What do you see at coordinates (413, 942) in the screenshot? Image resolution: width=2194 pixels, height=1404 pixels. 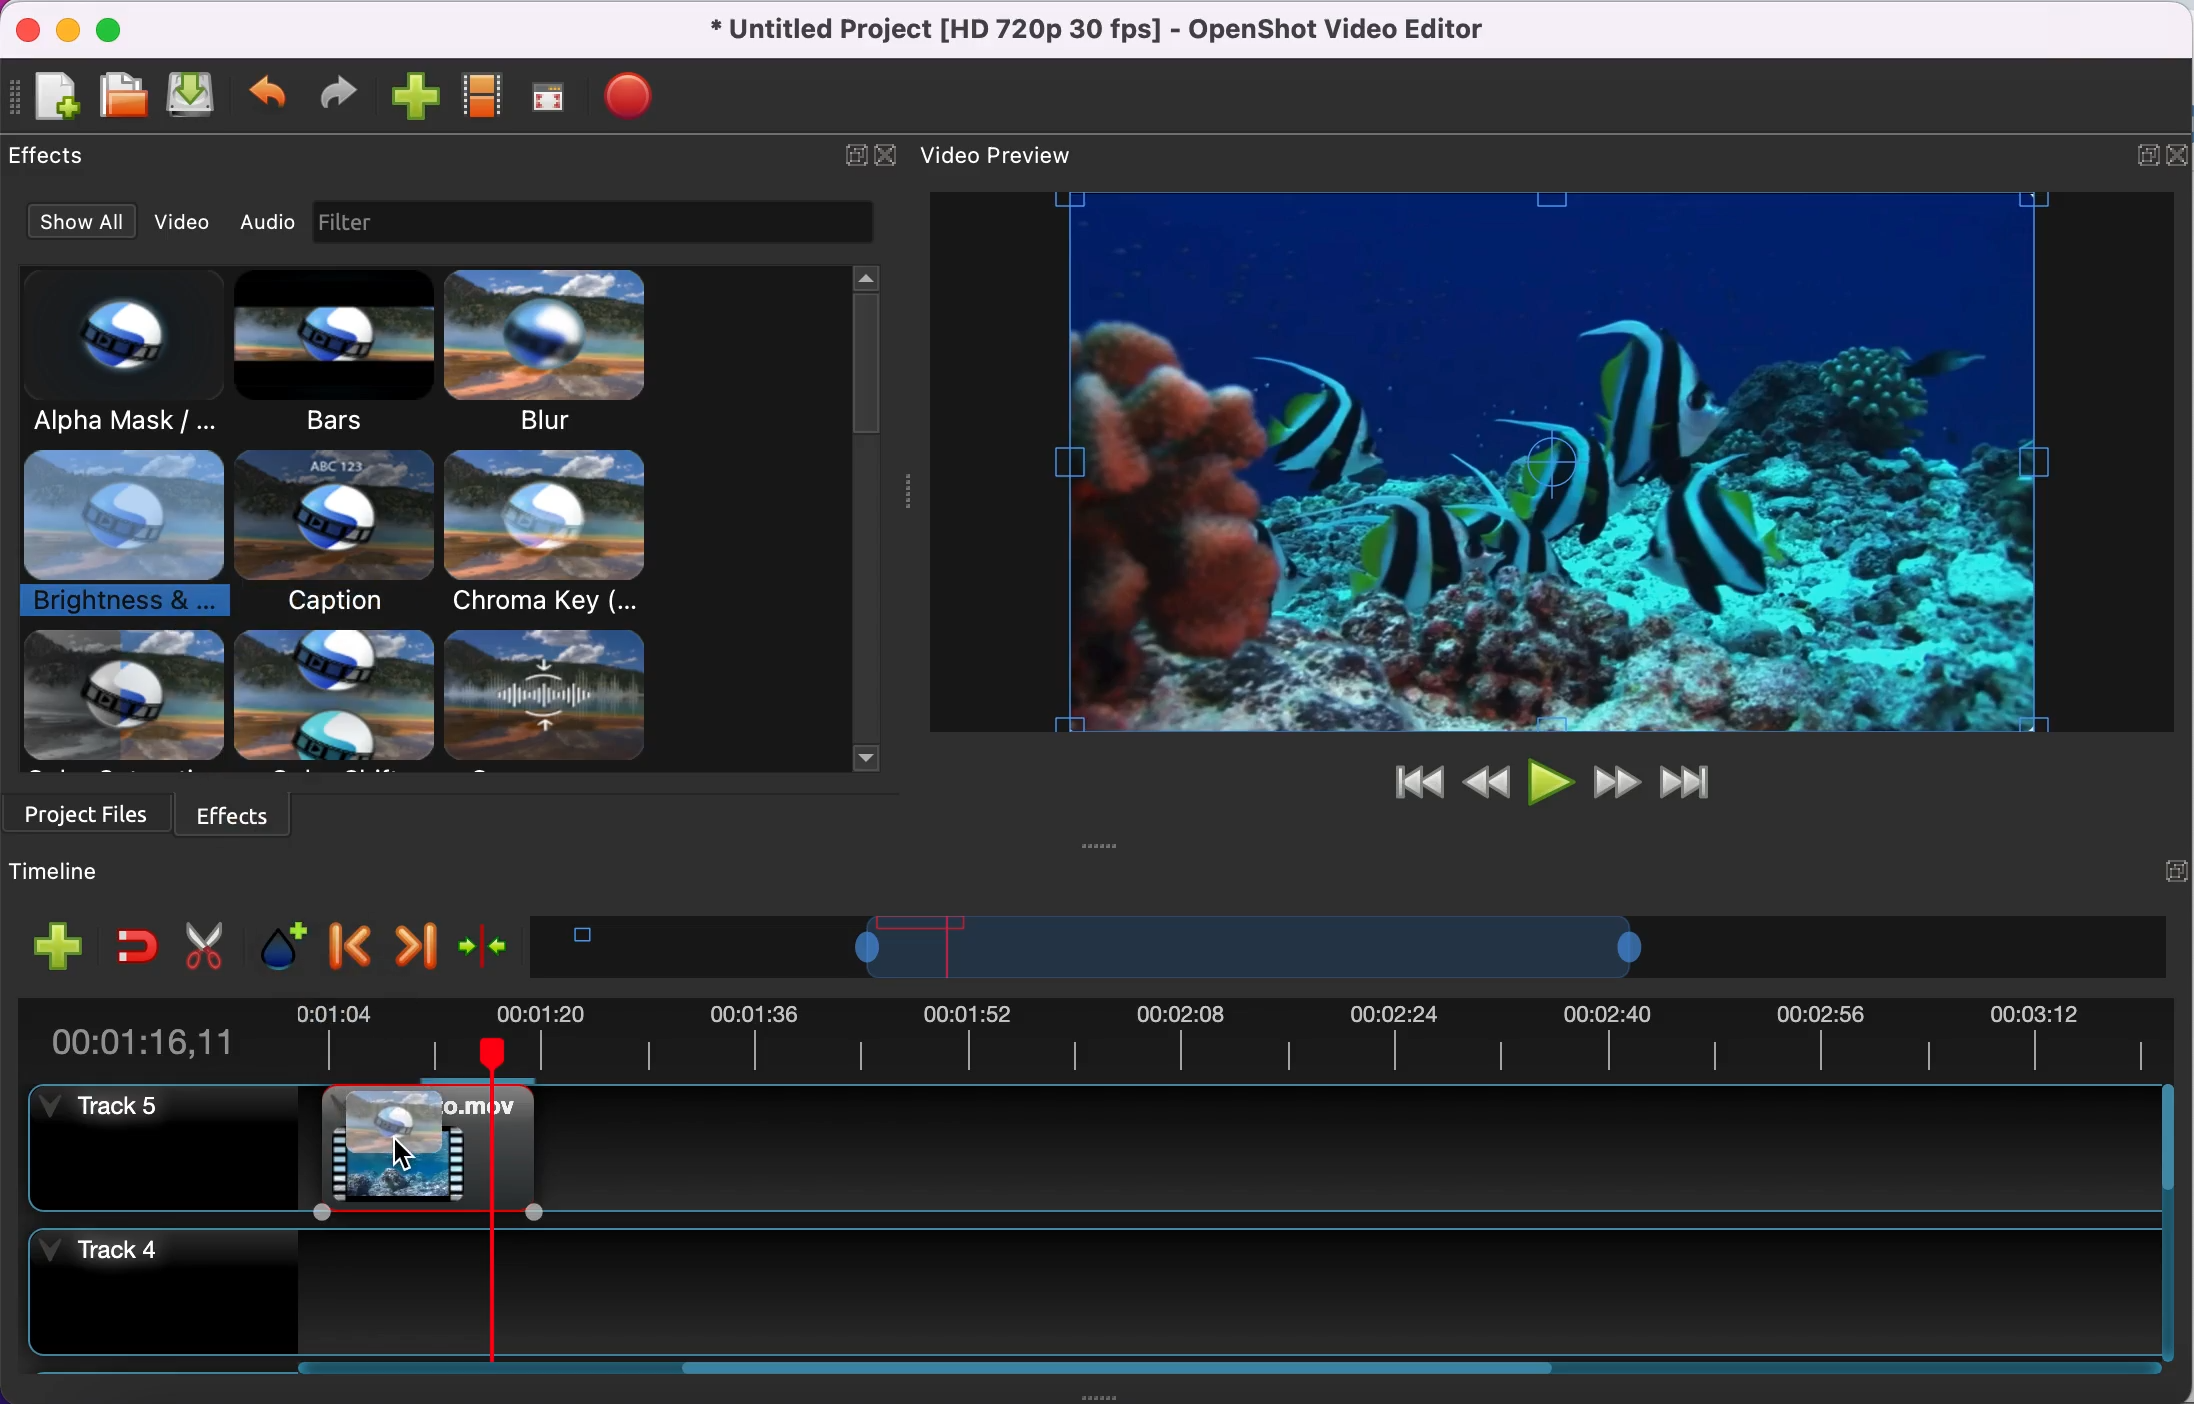 I see `next marker` at bounding box center [413, 942].